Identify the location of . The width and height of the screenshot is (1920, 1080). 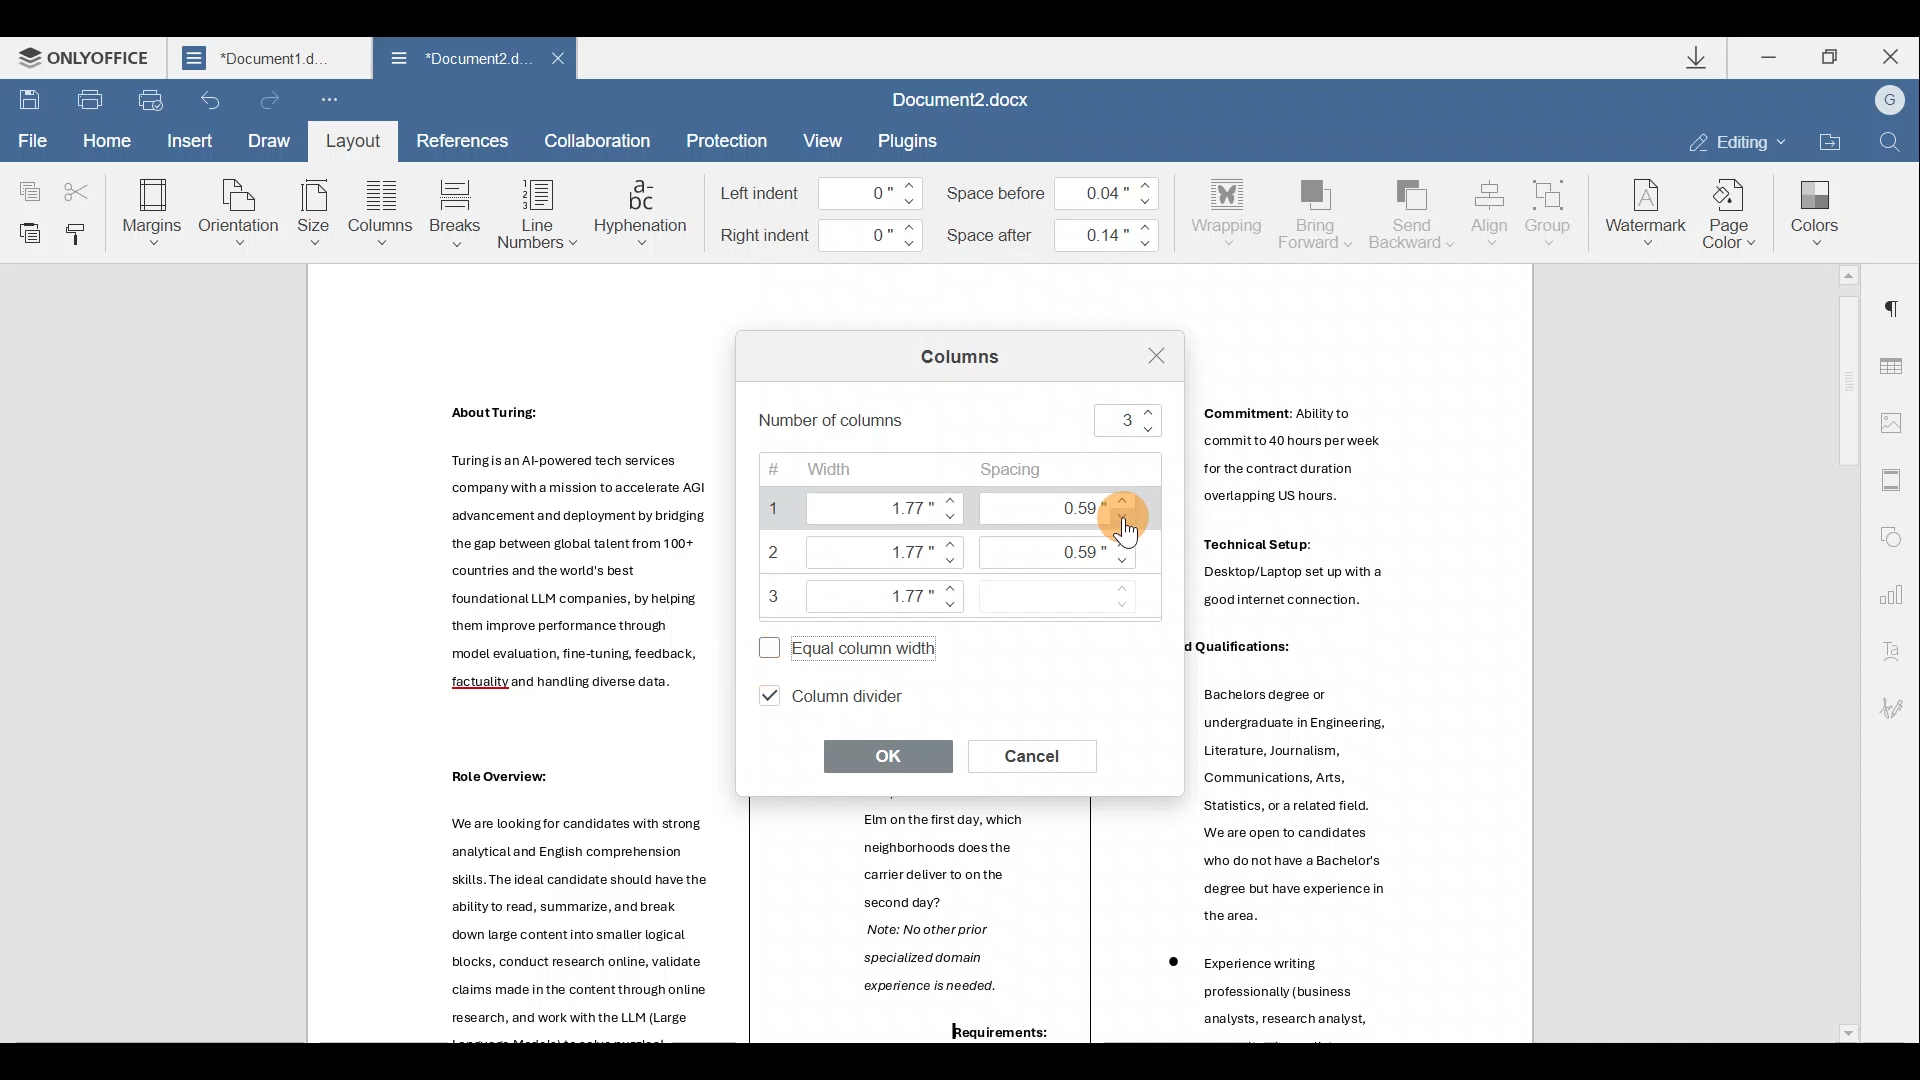
(1312, 509).